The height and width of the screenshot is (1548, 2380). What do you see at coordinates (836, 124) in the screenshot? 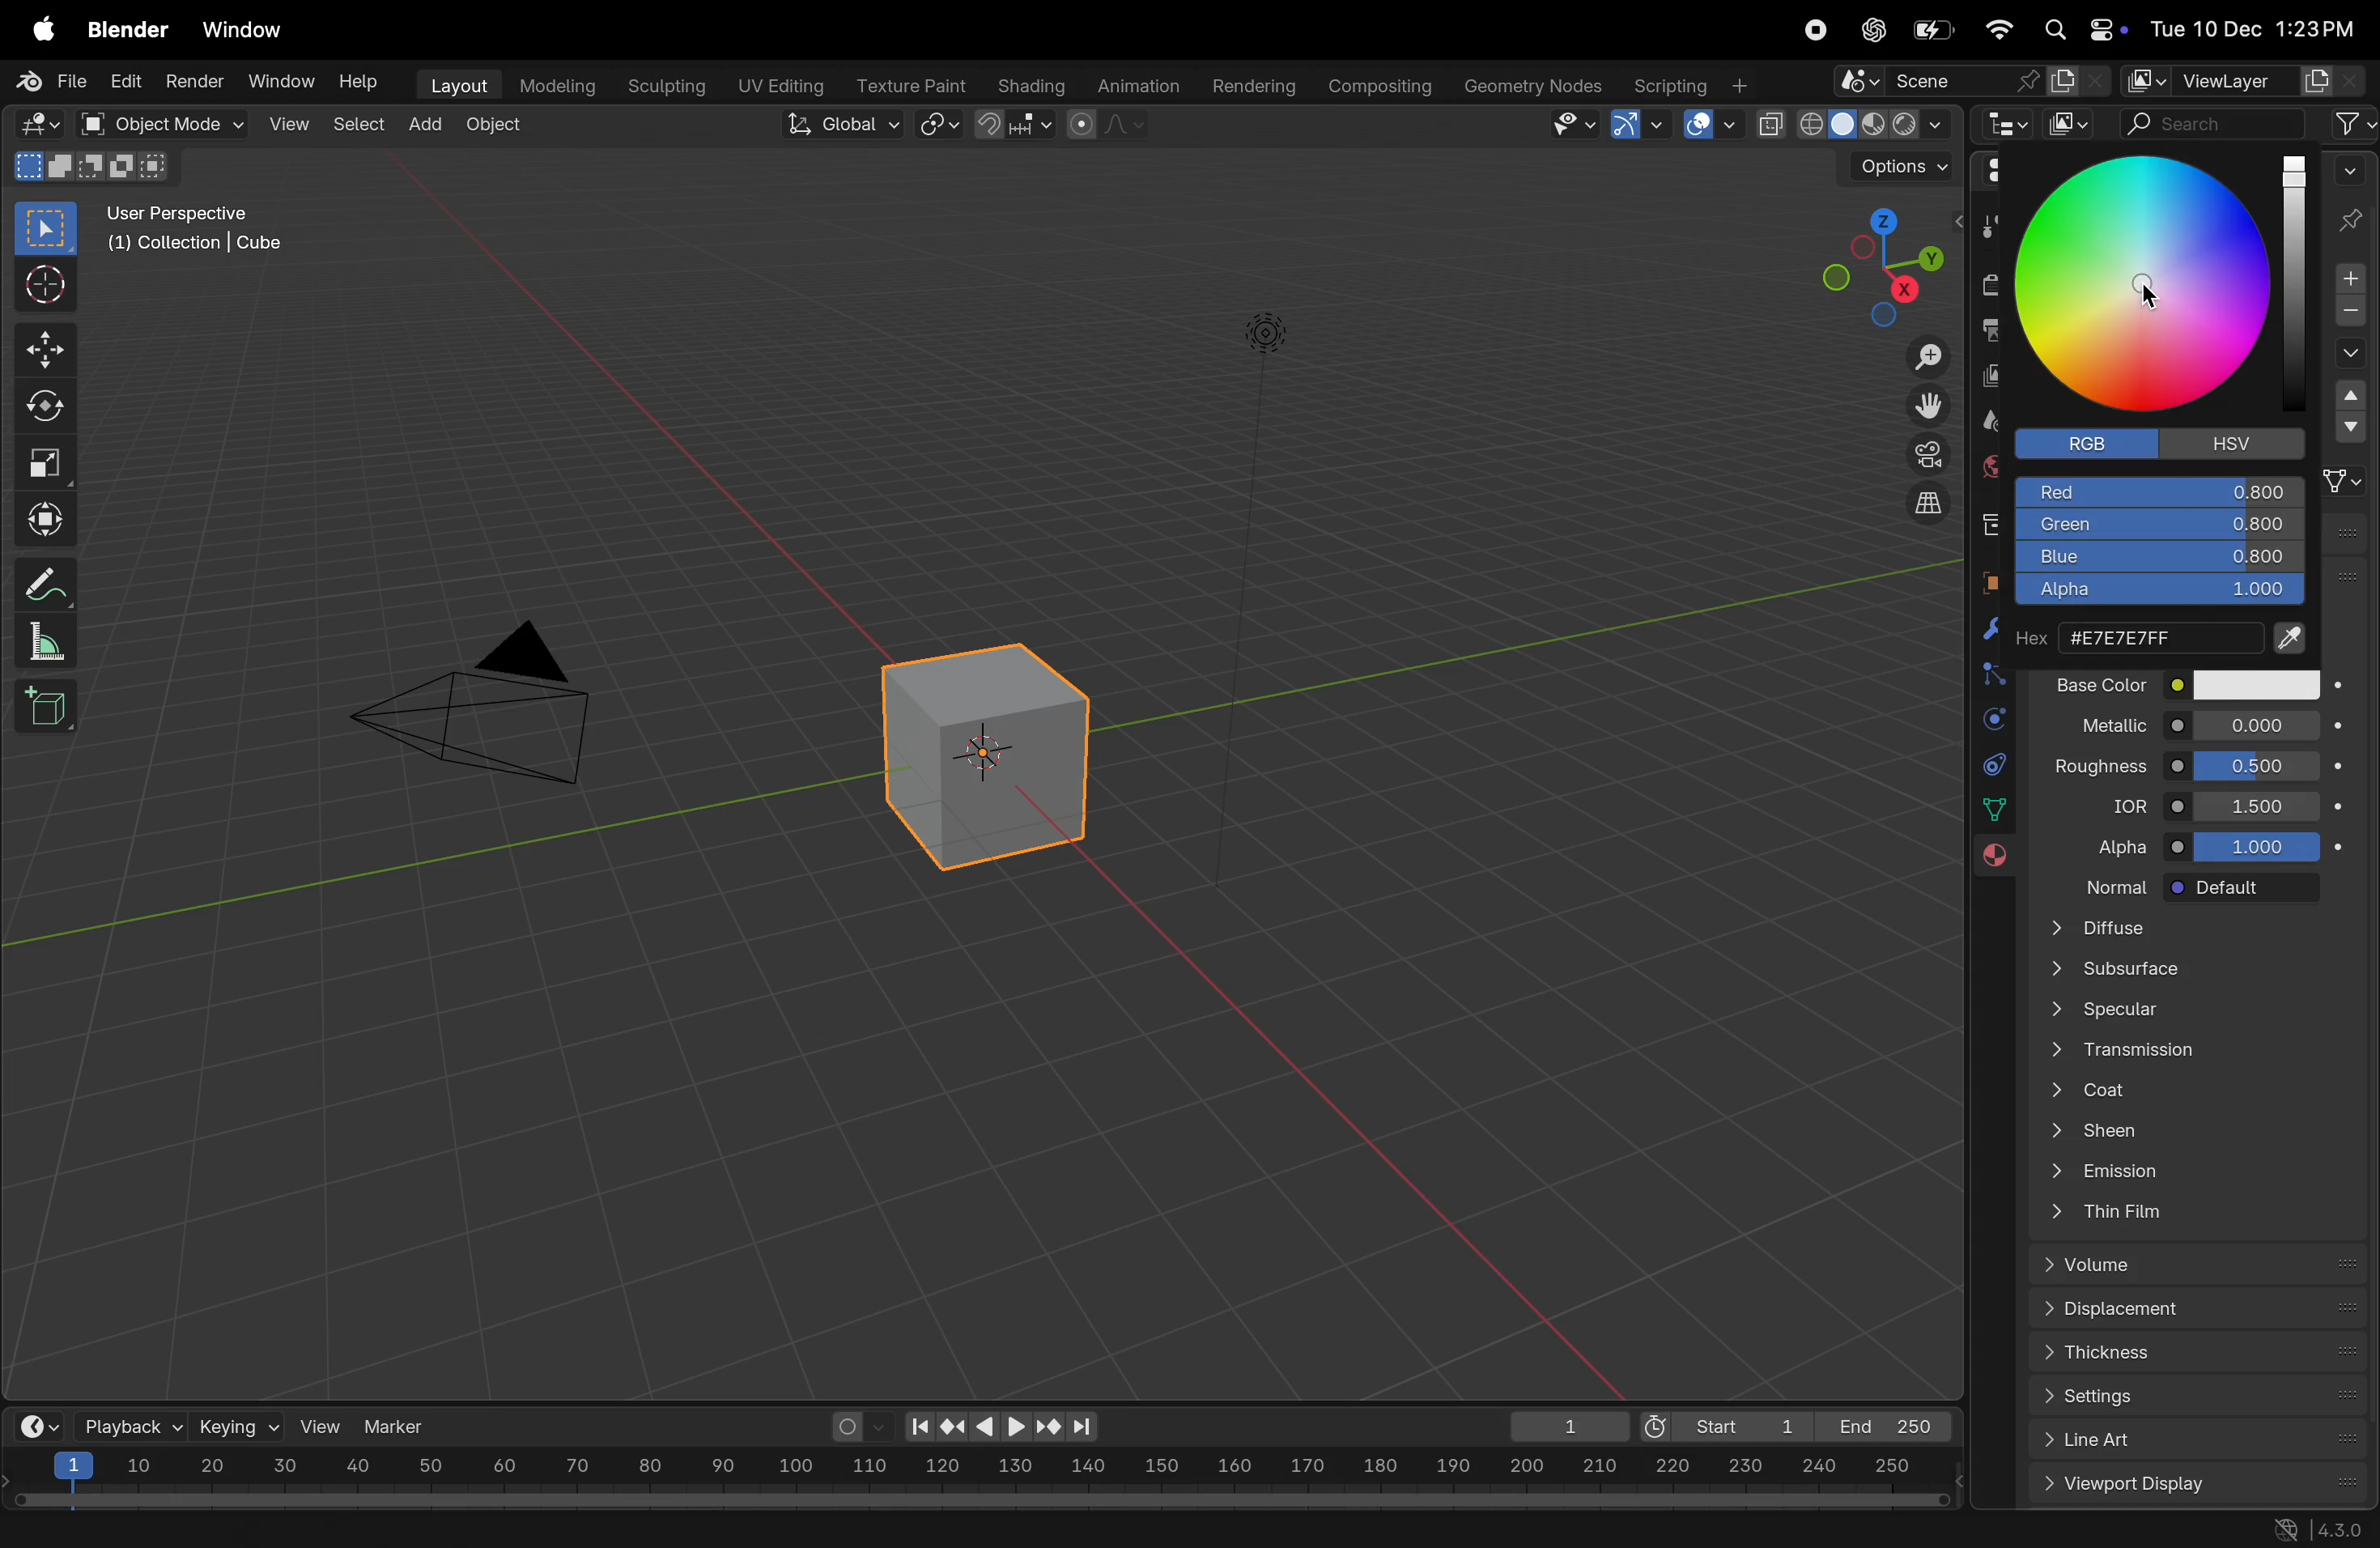
I see `Global` at bounding box center [836, 124].